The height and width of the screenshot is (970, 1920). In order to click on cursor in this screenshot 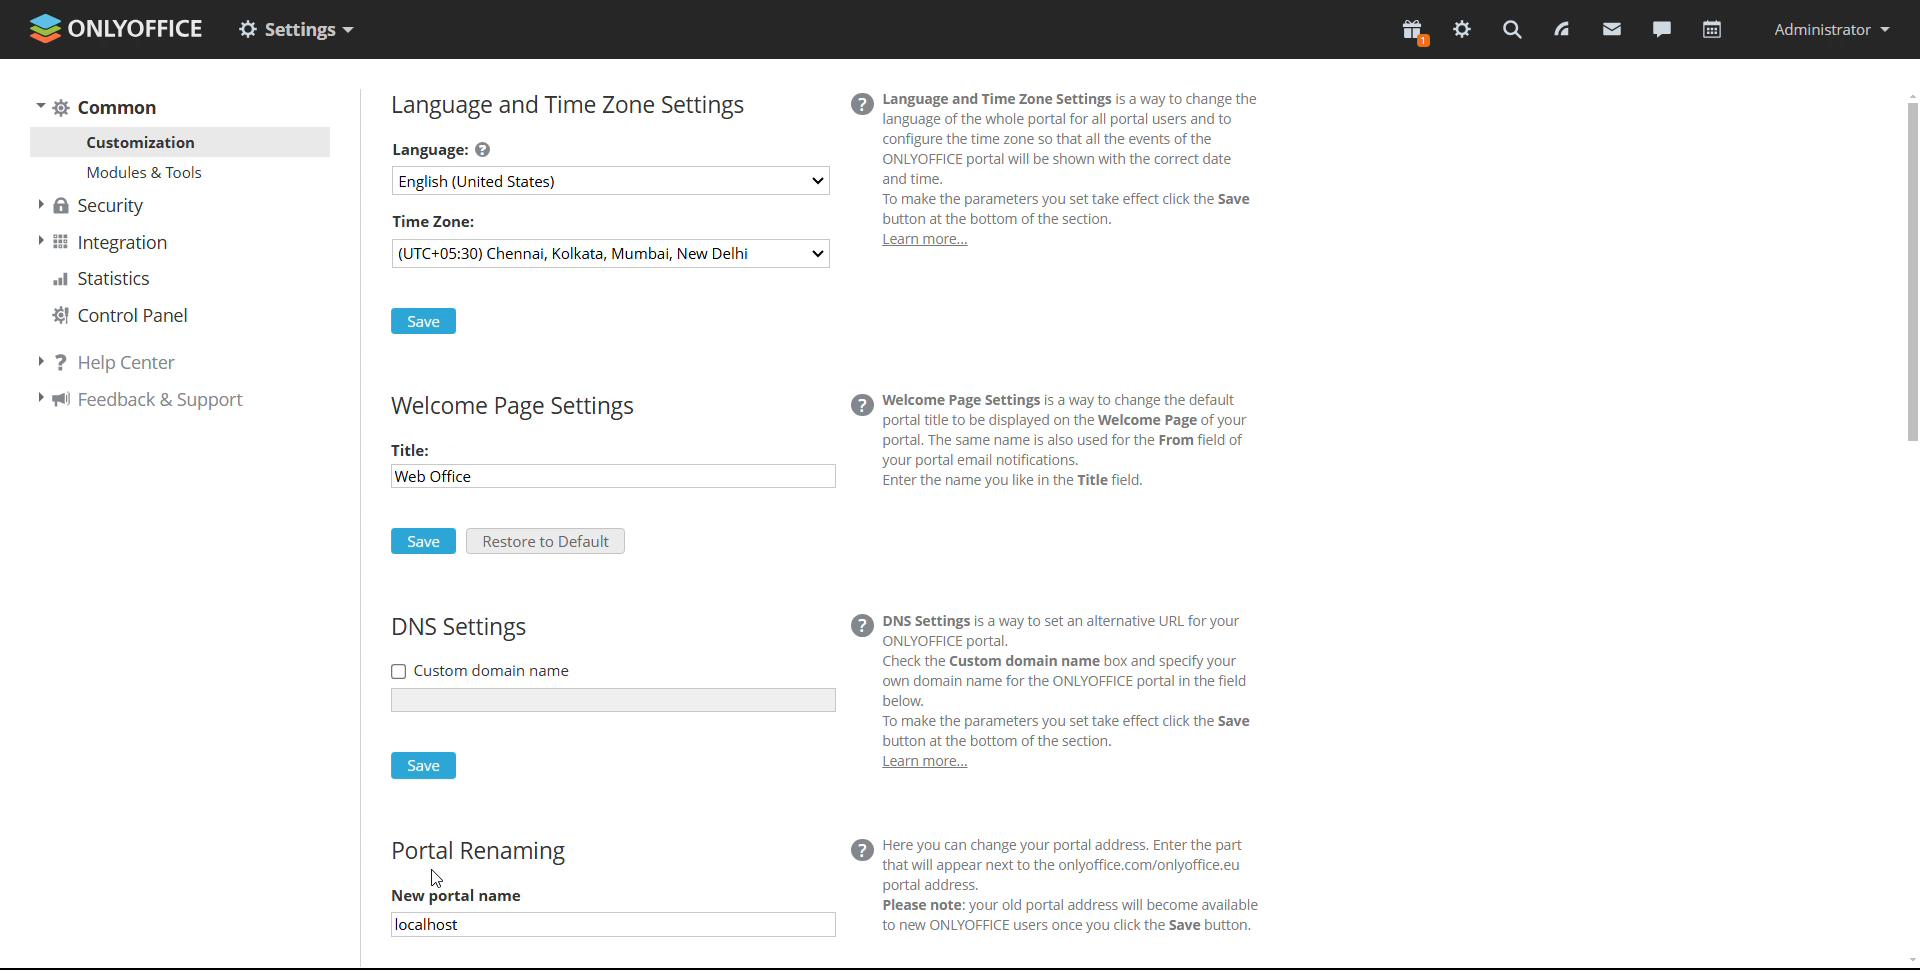, I will do `click(429, 881)`.